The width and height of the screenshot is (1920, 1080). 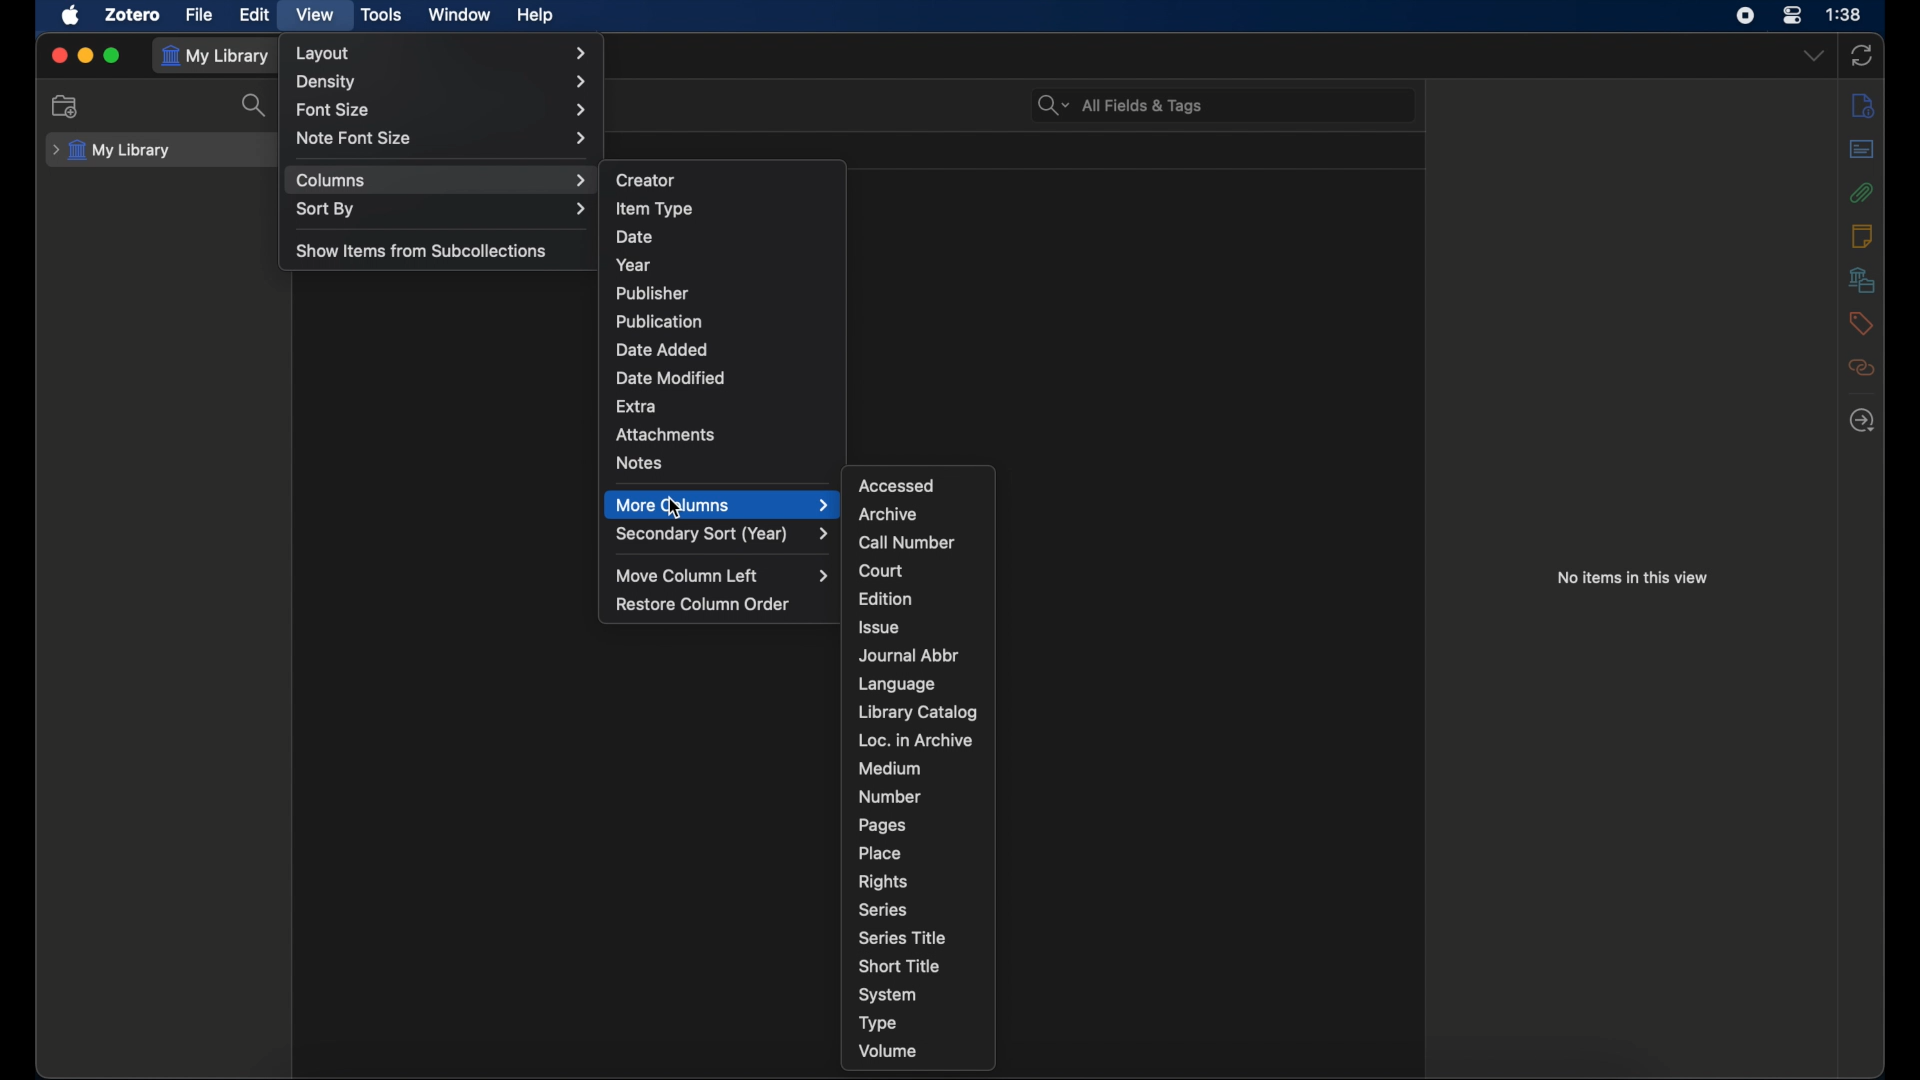 I want to click on type, so click(x=877, y=1023).